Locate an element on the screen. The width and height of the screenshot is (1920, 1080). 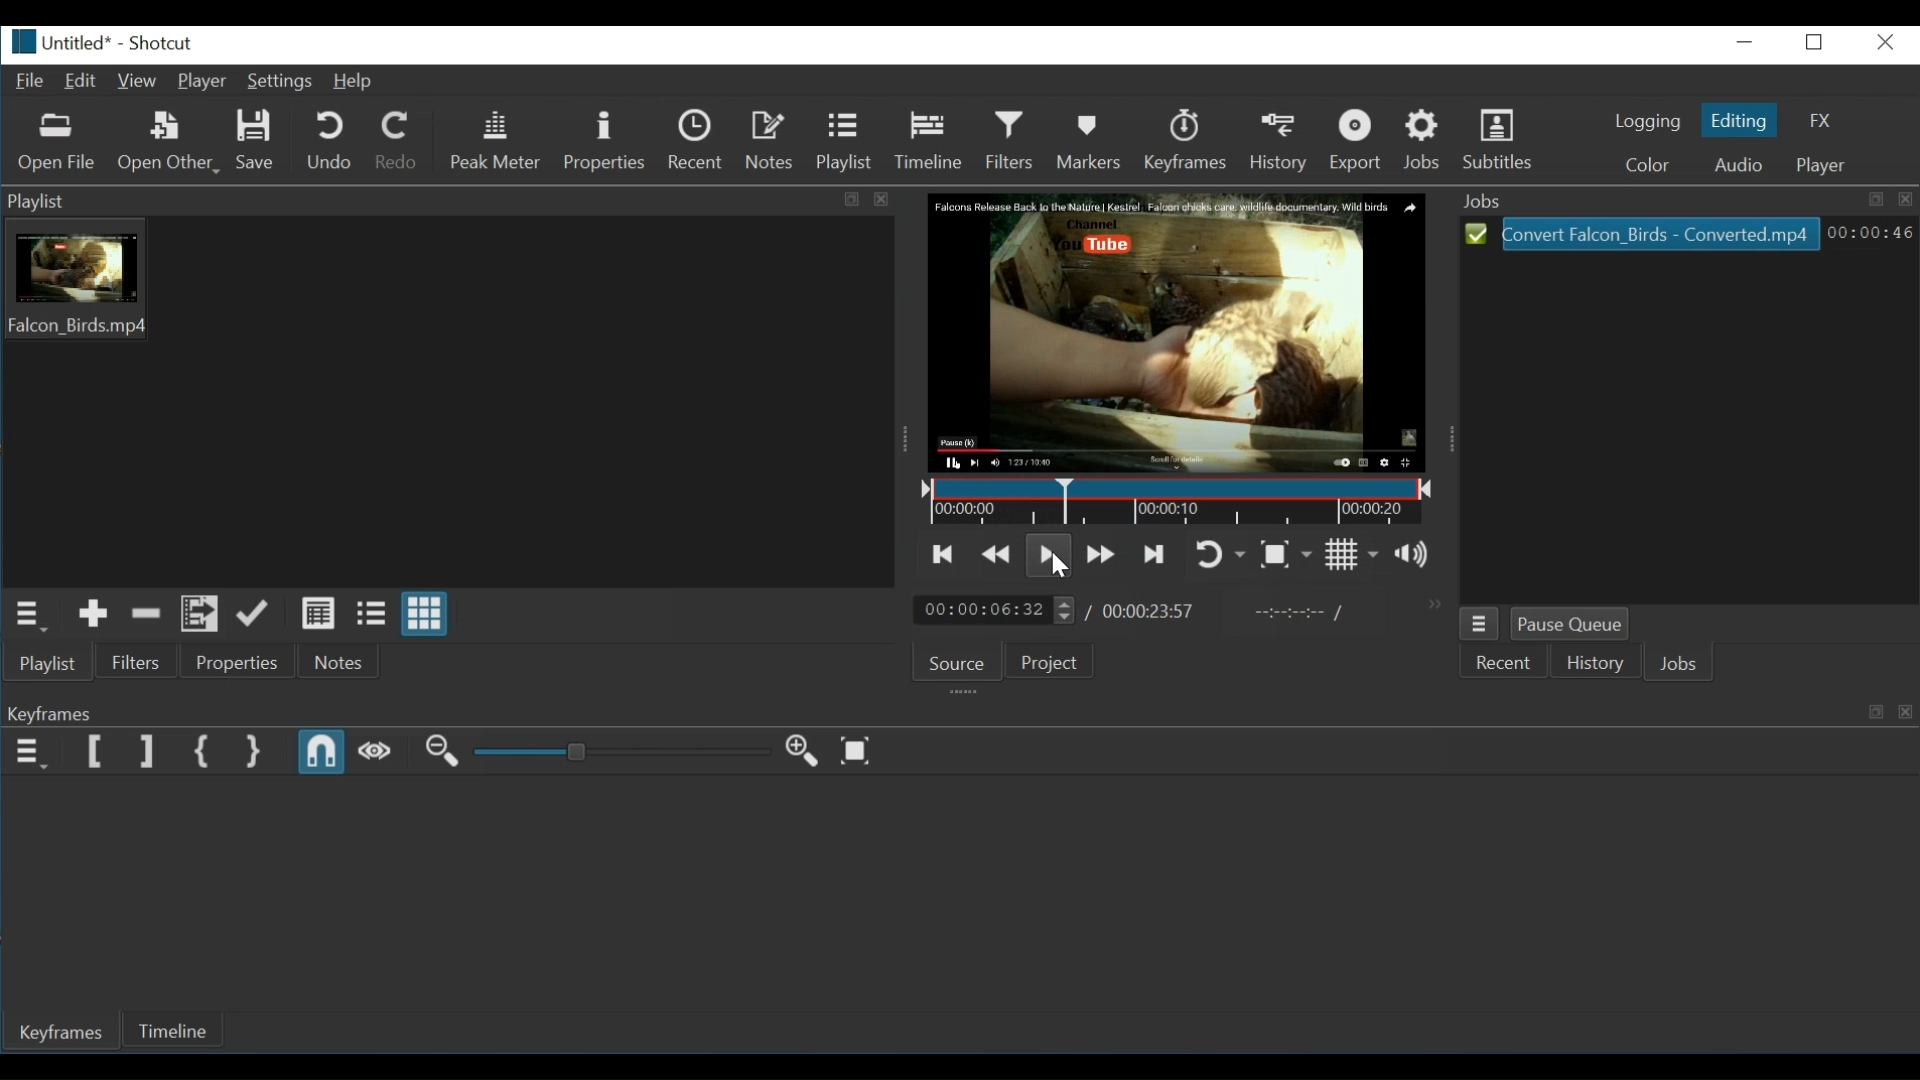
Jobs tab is located at coordinates (1685, 199).